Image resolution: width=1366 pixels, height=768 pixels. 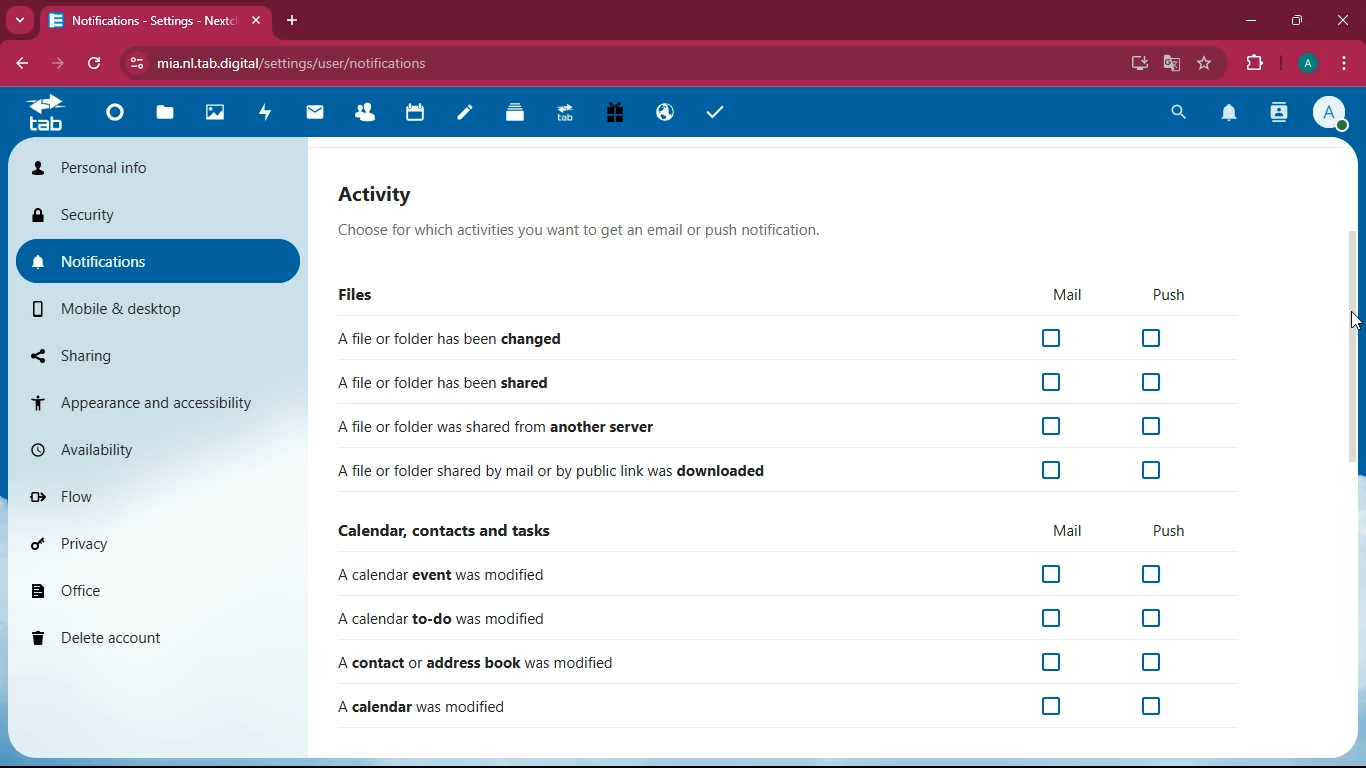 What do you see at coordinates (19, 61) in the screenshot?
I see `backward` at bounding box center [19, 61].